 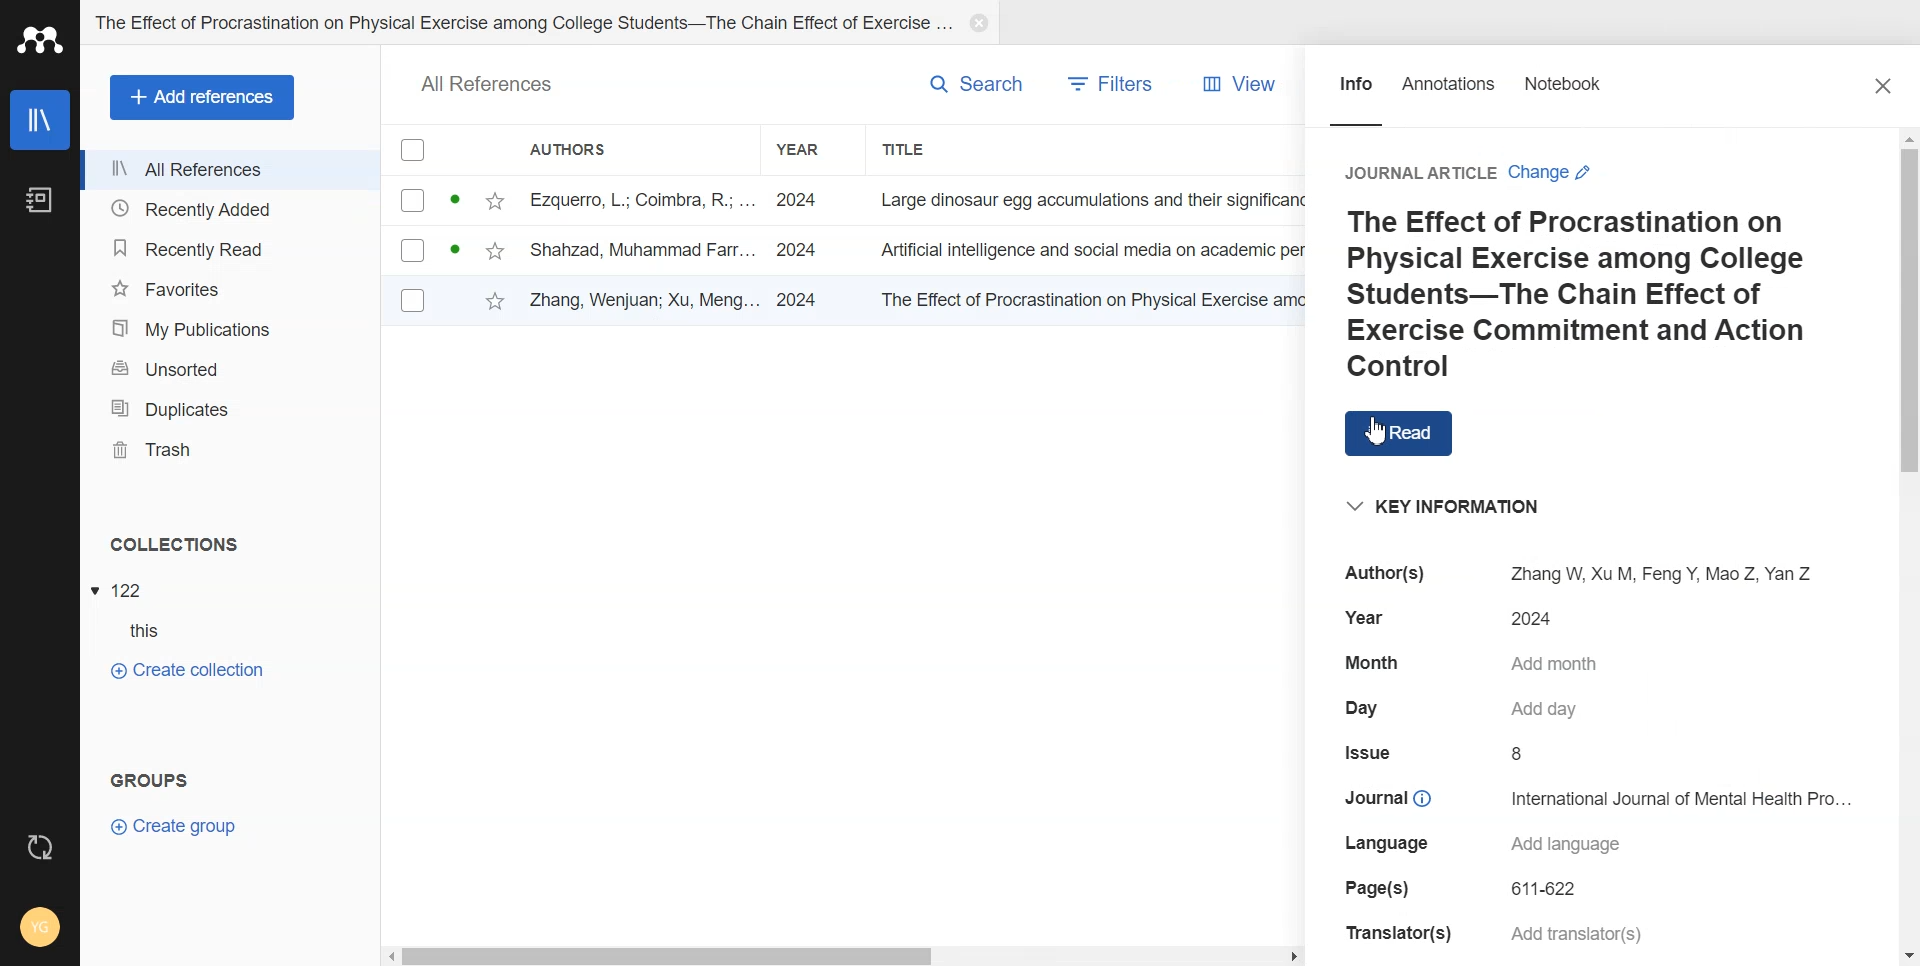 I want to click on Annotations, so click(x=1448, y=89).